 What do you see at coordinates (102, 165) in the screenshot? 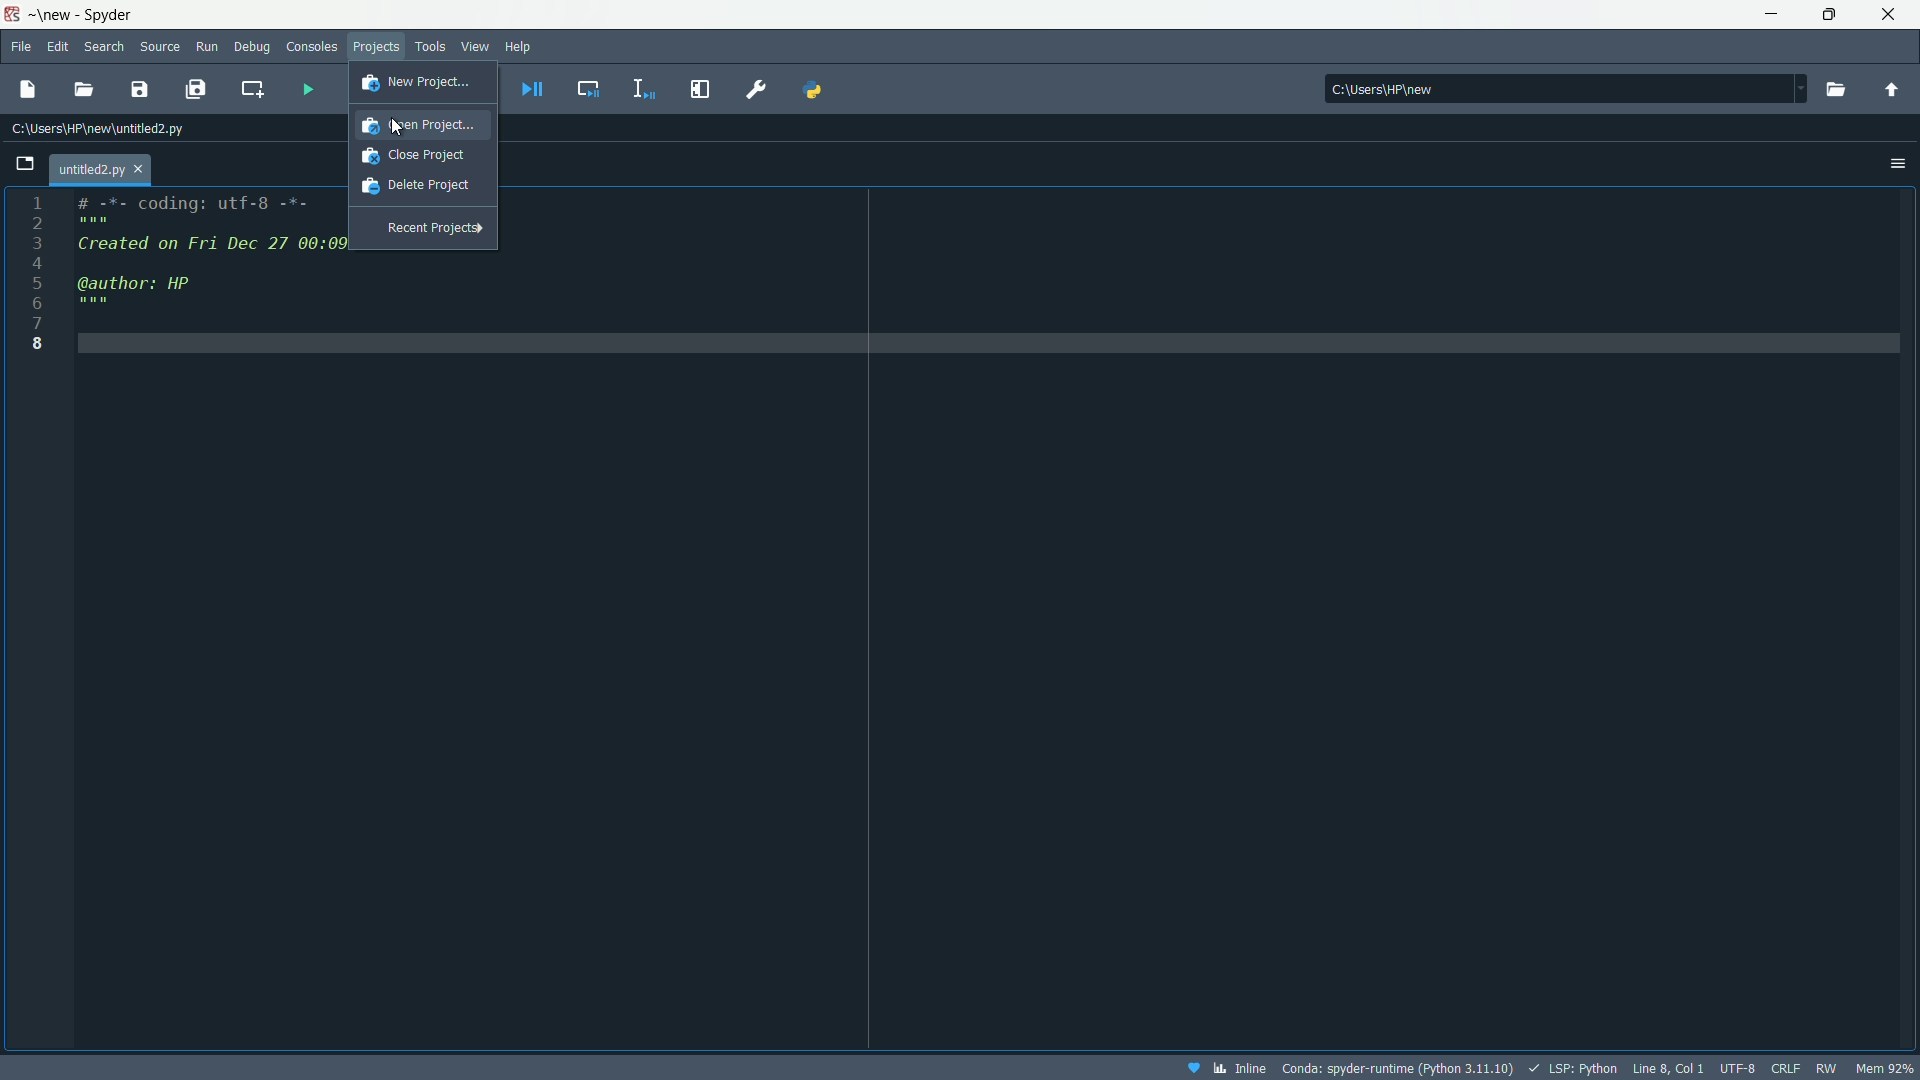
I see `python file` at bounding box center [102, 165].